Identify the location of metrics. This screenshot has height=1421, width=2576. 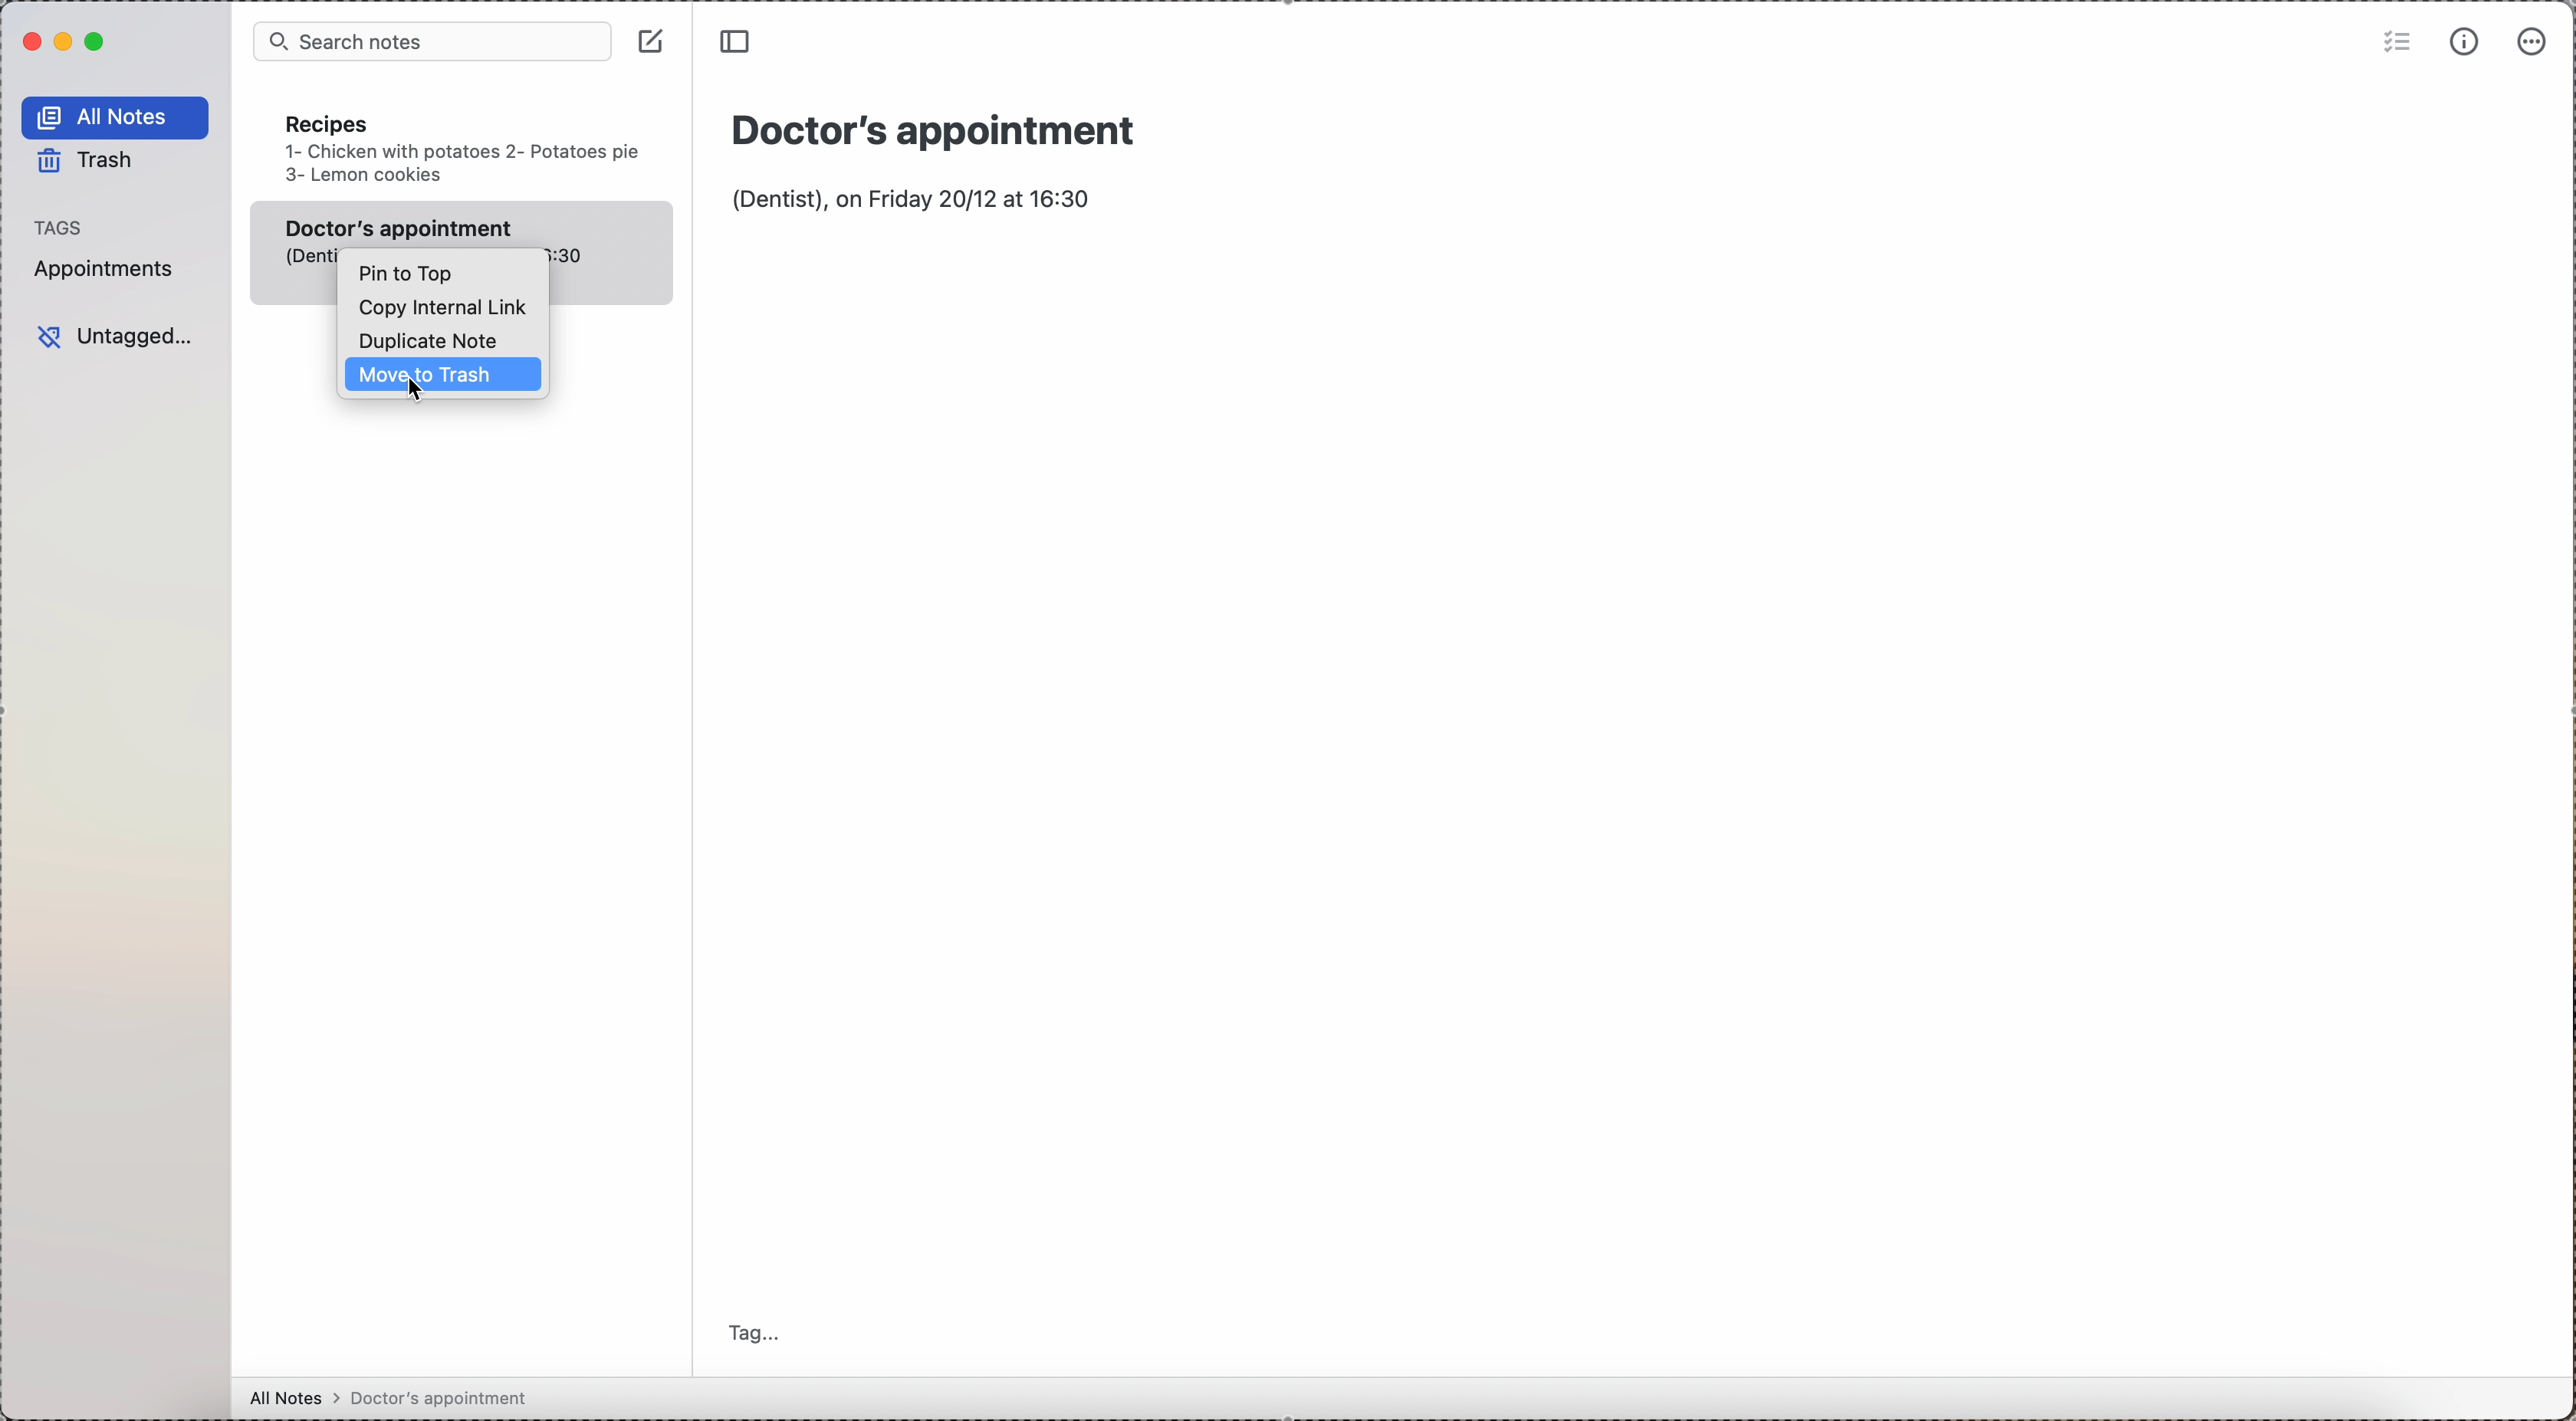
(2466, 42).